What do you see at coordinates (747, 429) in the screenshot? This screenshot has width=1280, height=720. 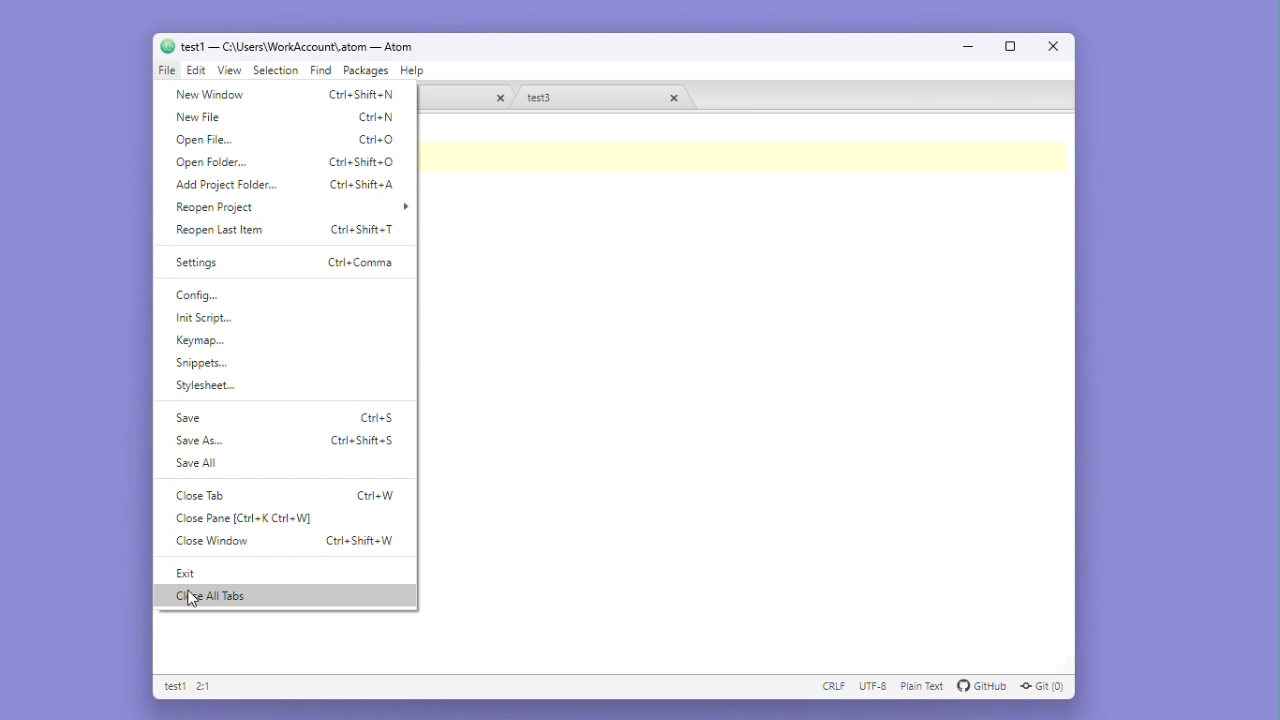 I see `Editor space` at bounding box center [747, 429].